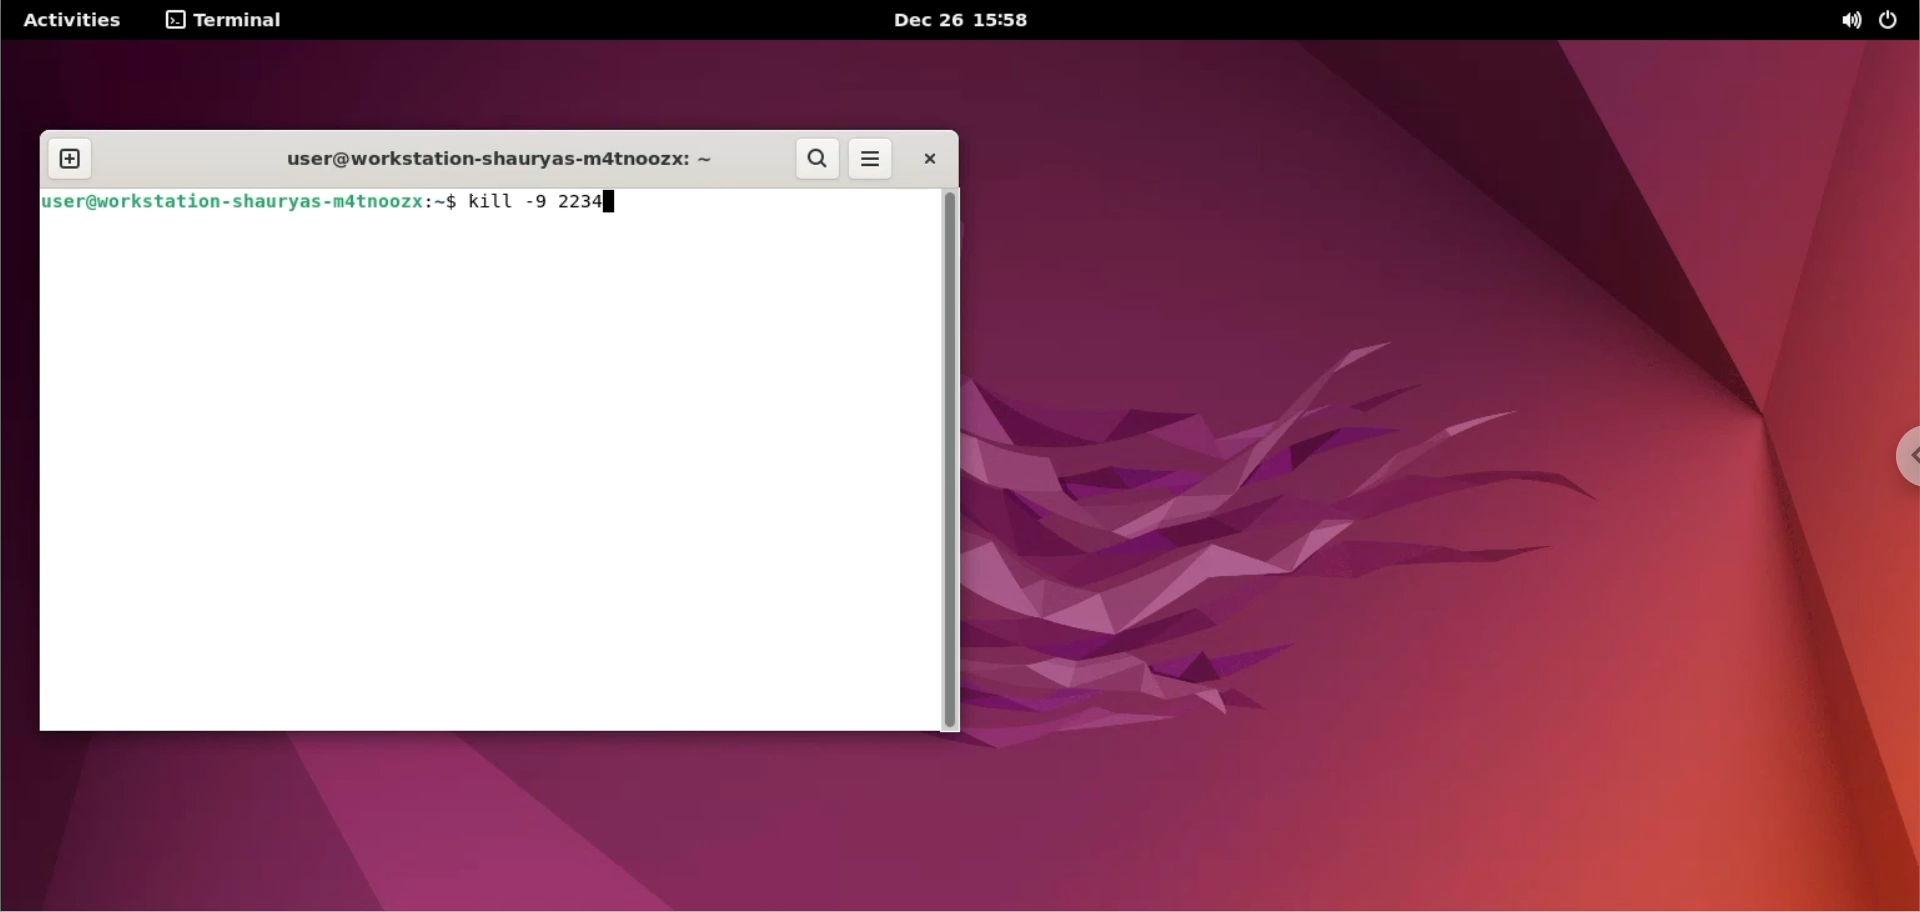 The width and height of the screenshot is (1920, 912). I want to click on sound options, so click(1850, 21).